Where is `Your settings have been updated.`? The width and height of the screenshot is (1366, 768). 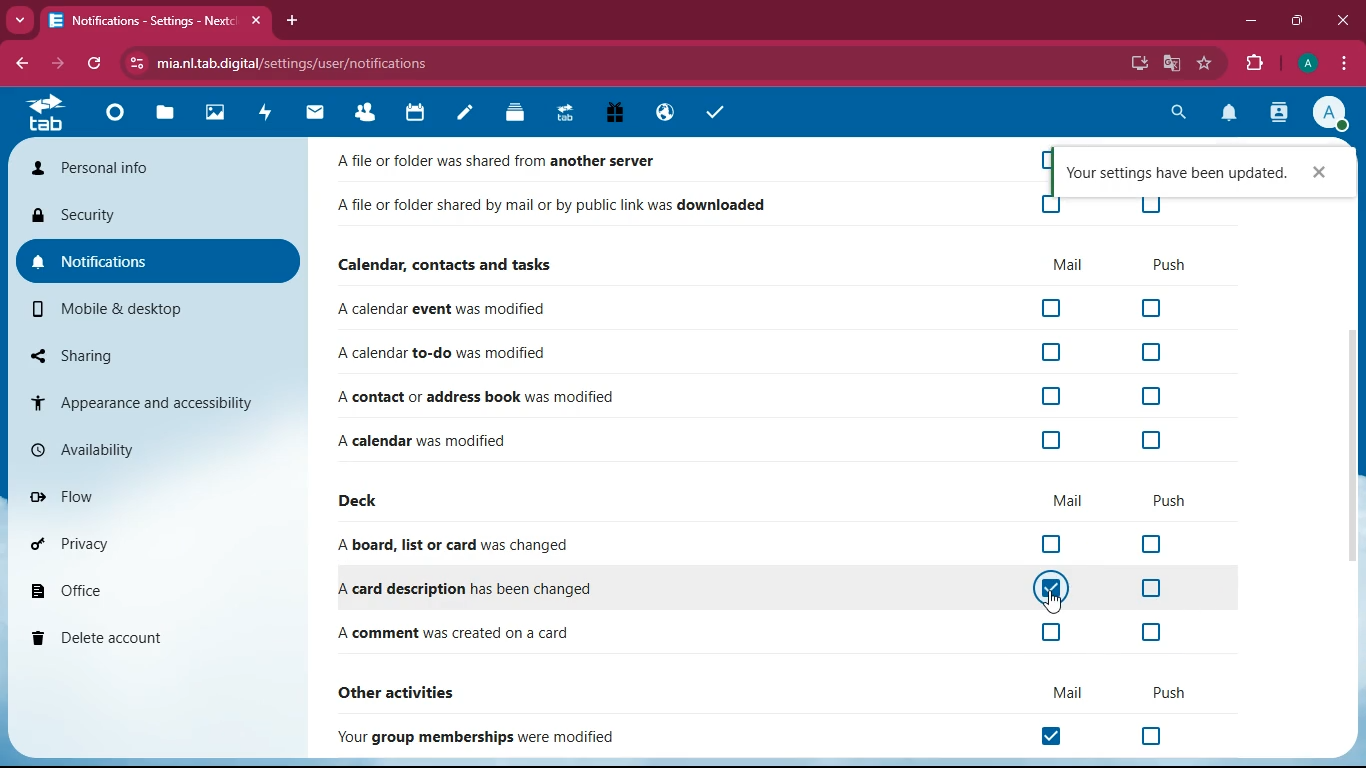
Your settings have been updated. is located at coordinates (1175, 168).